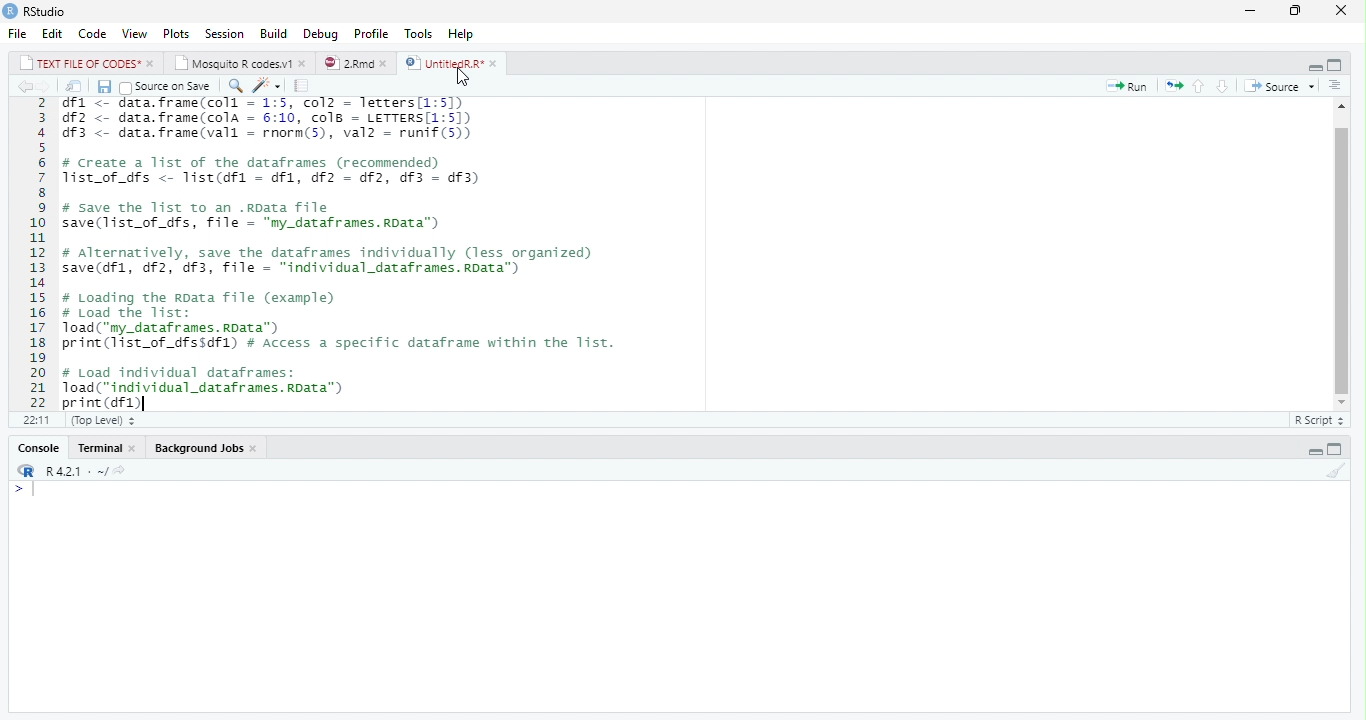 The height and width of the screenshot is (720, 1366). What do you see at coordinates (1338, 472) in the screenshot?
I see `Clear` at bounding box center [1338, 472].